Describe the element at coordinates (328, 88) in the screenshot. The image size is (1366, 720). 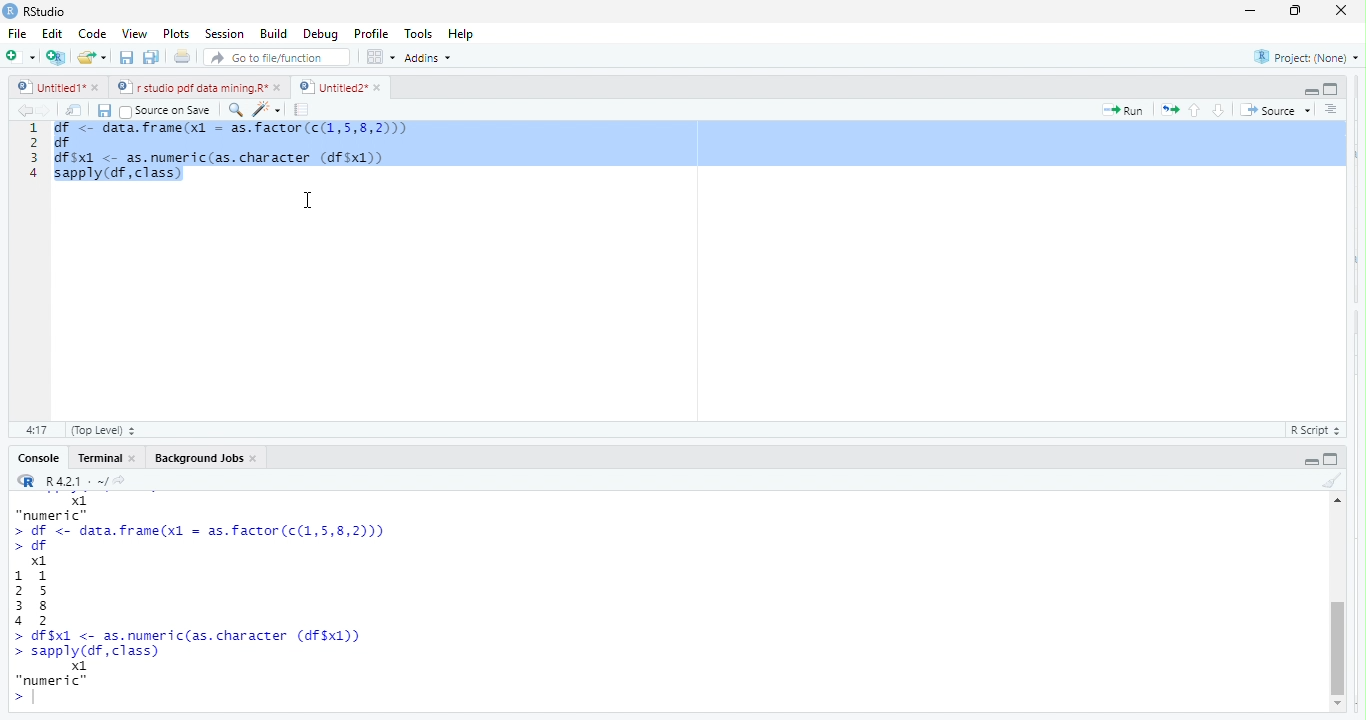
I see `Untitied2` at that location.